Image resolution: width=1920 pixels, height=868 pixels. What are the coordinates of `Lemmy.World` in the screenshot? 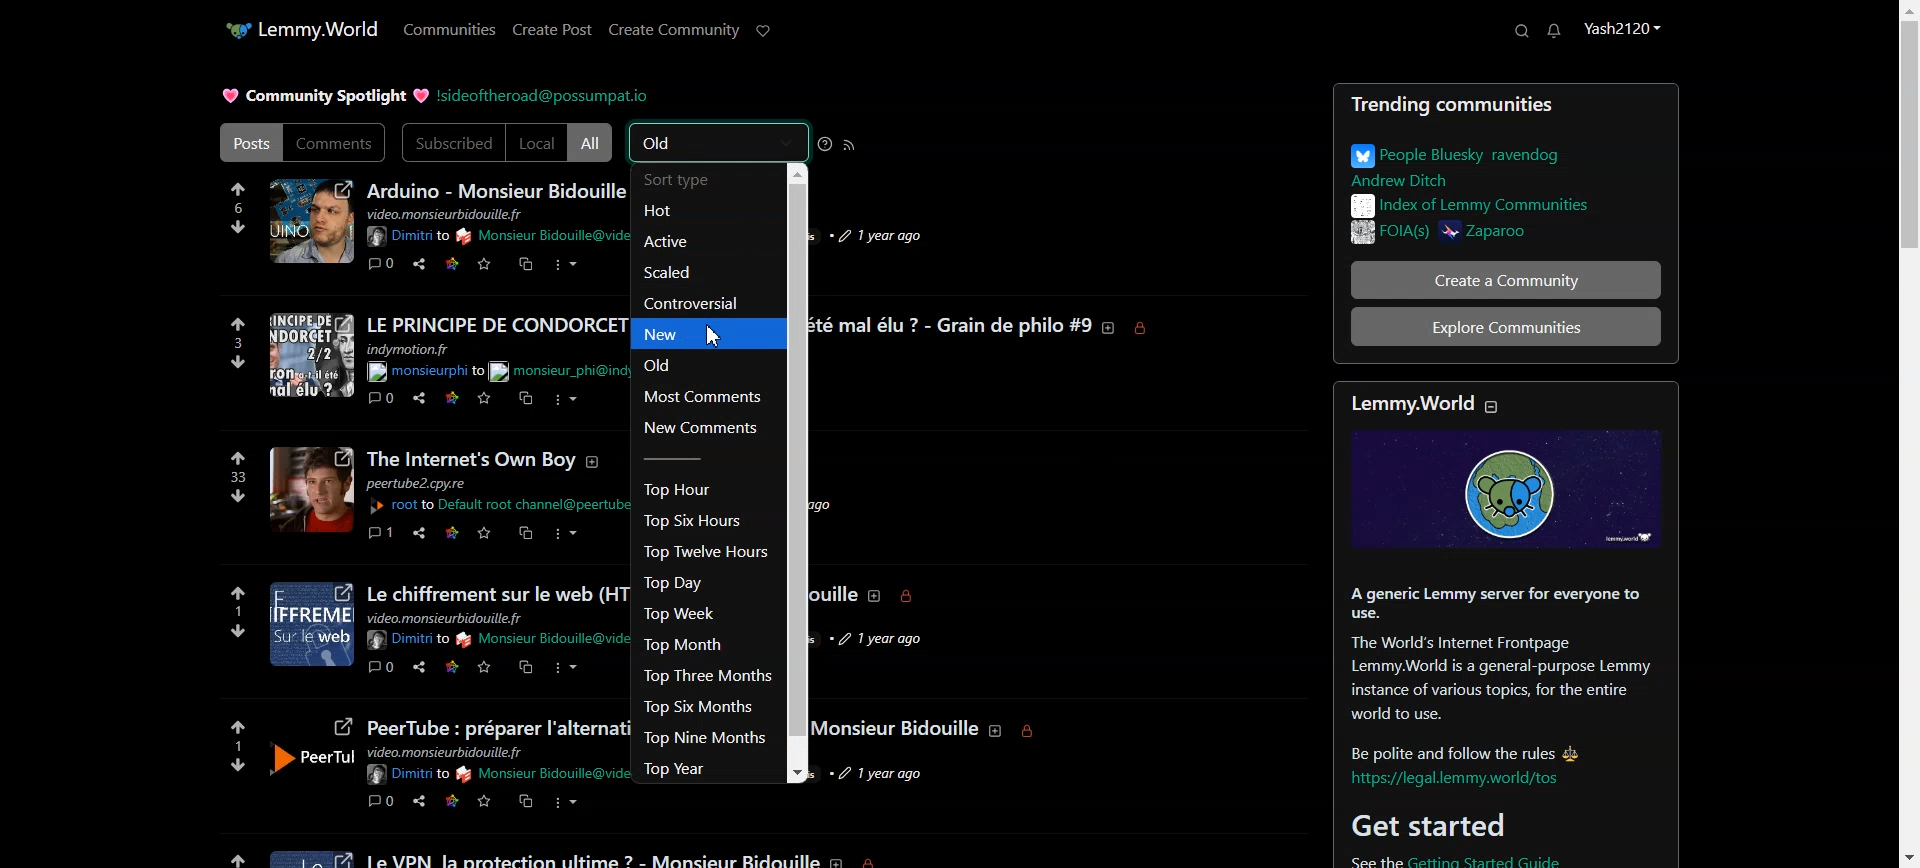 It's located at (1406, 404).